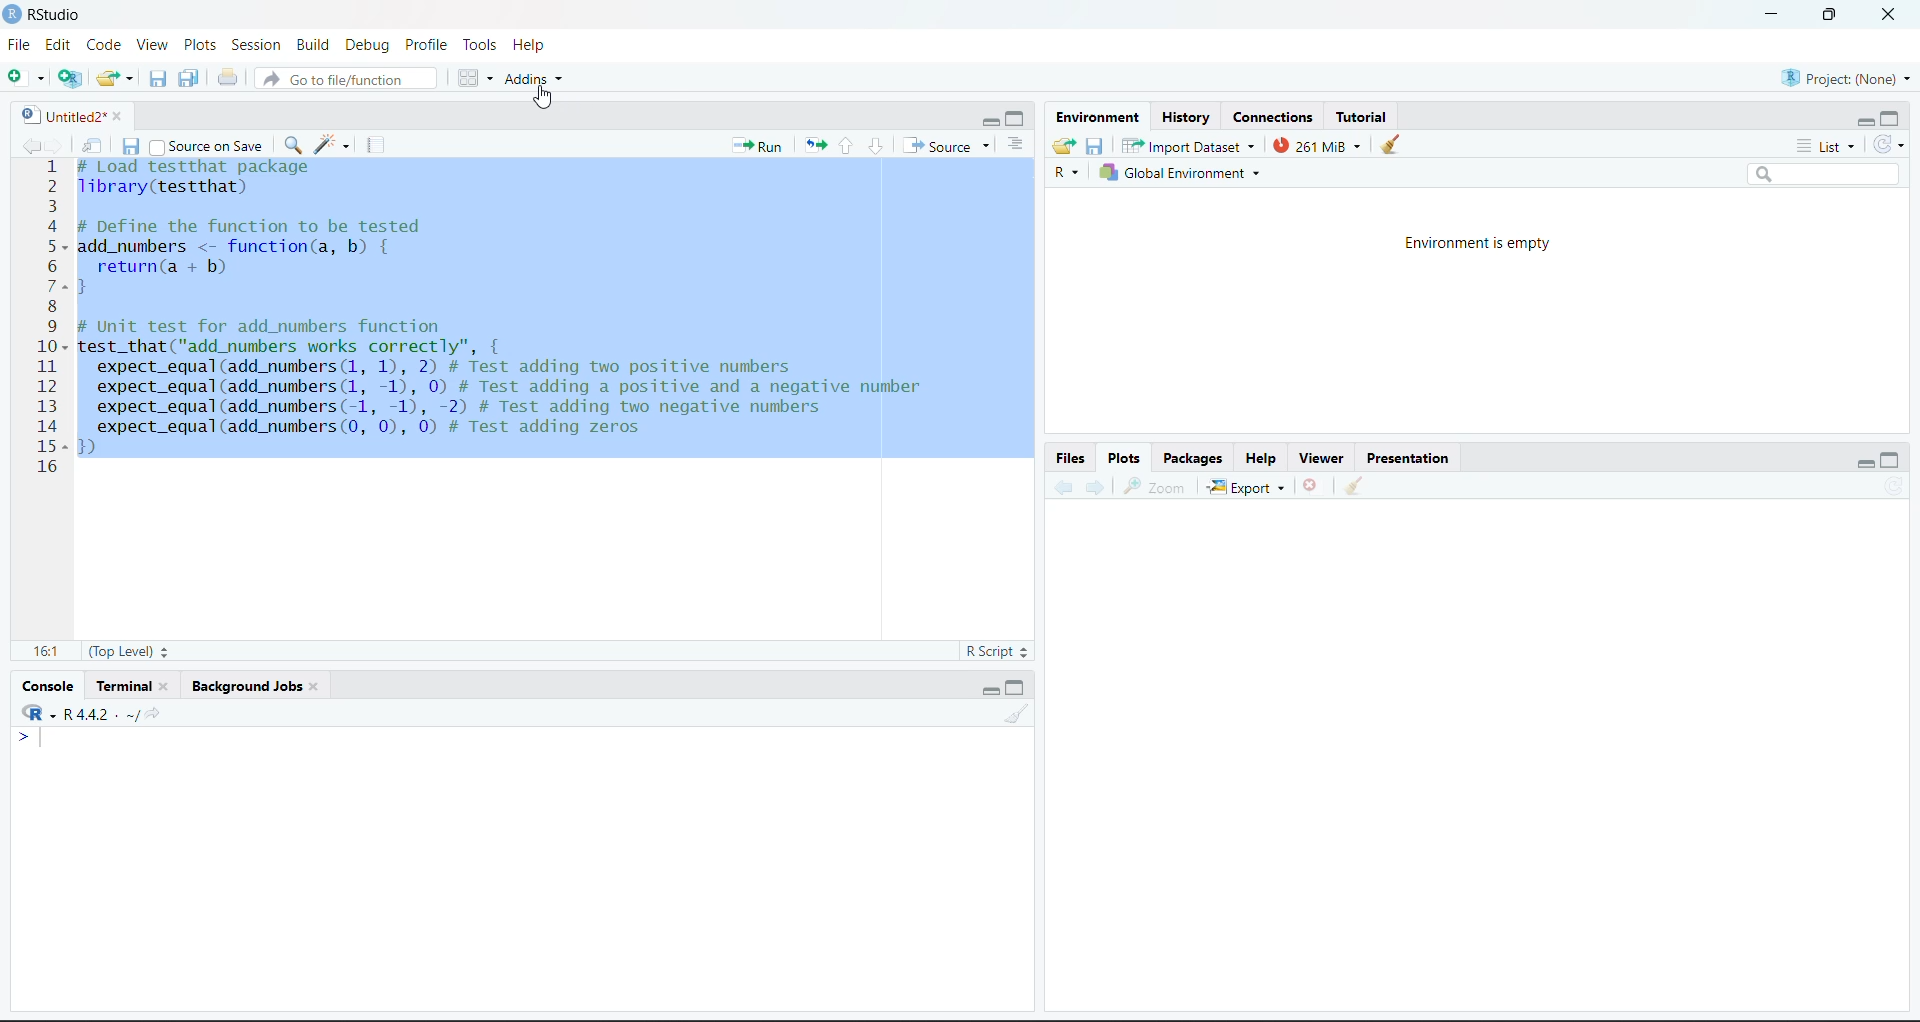 The image size is (1920, 1022). Describe the element at coordinates (194, 166) in the screenshot. I see `# Load test that package` at that location.